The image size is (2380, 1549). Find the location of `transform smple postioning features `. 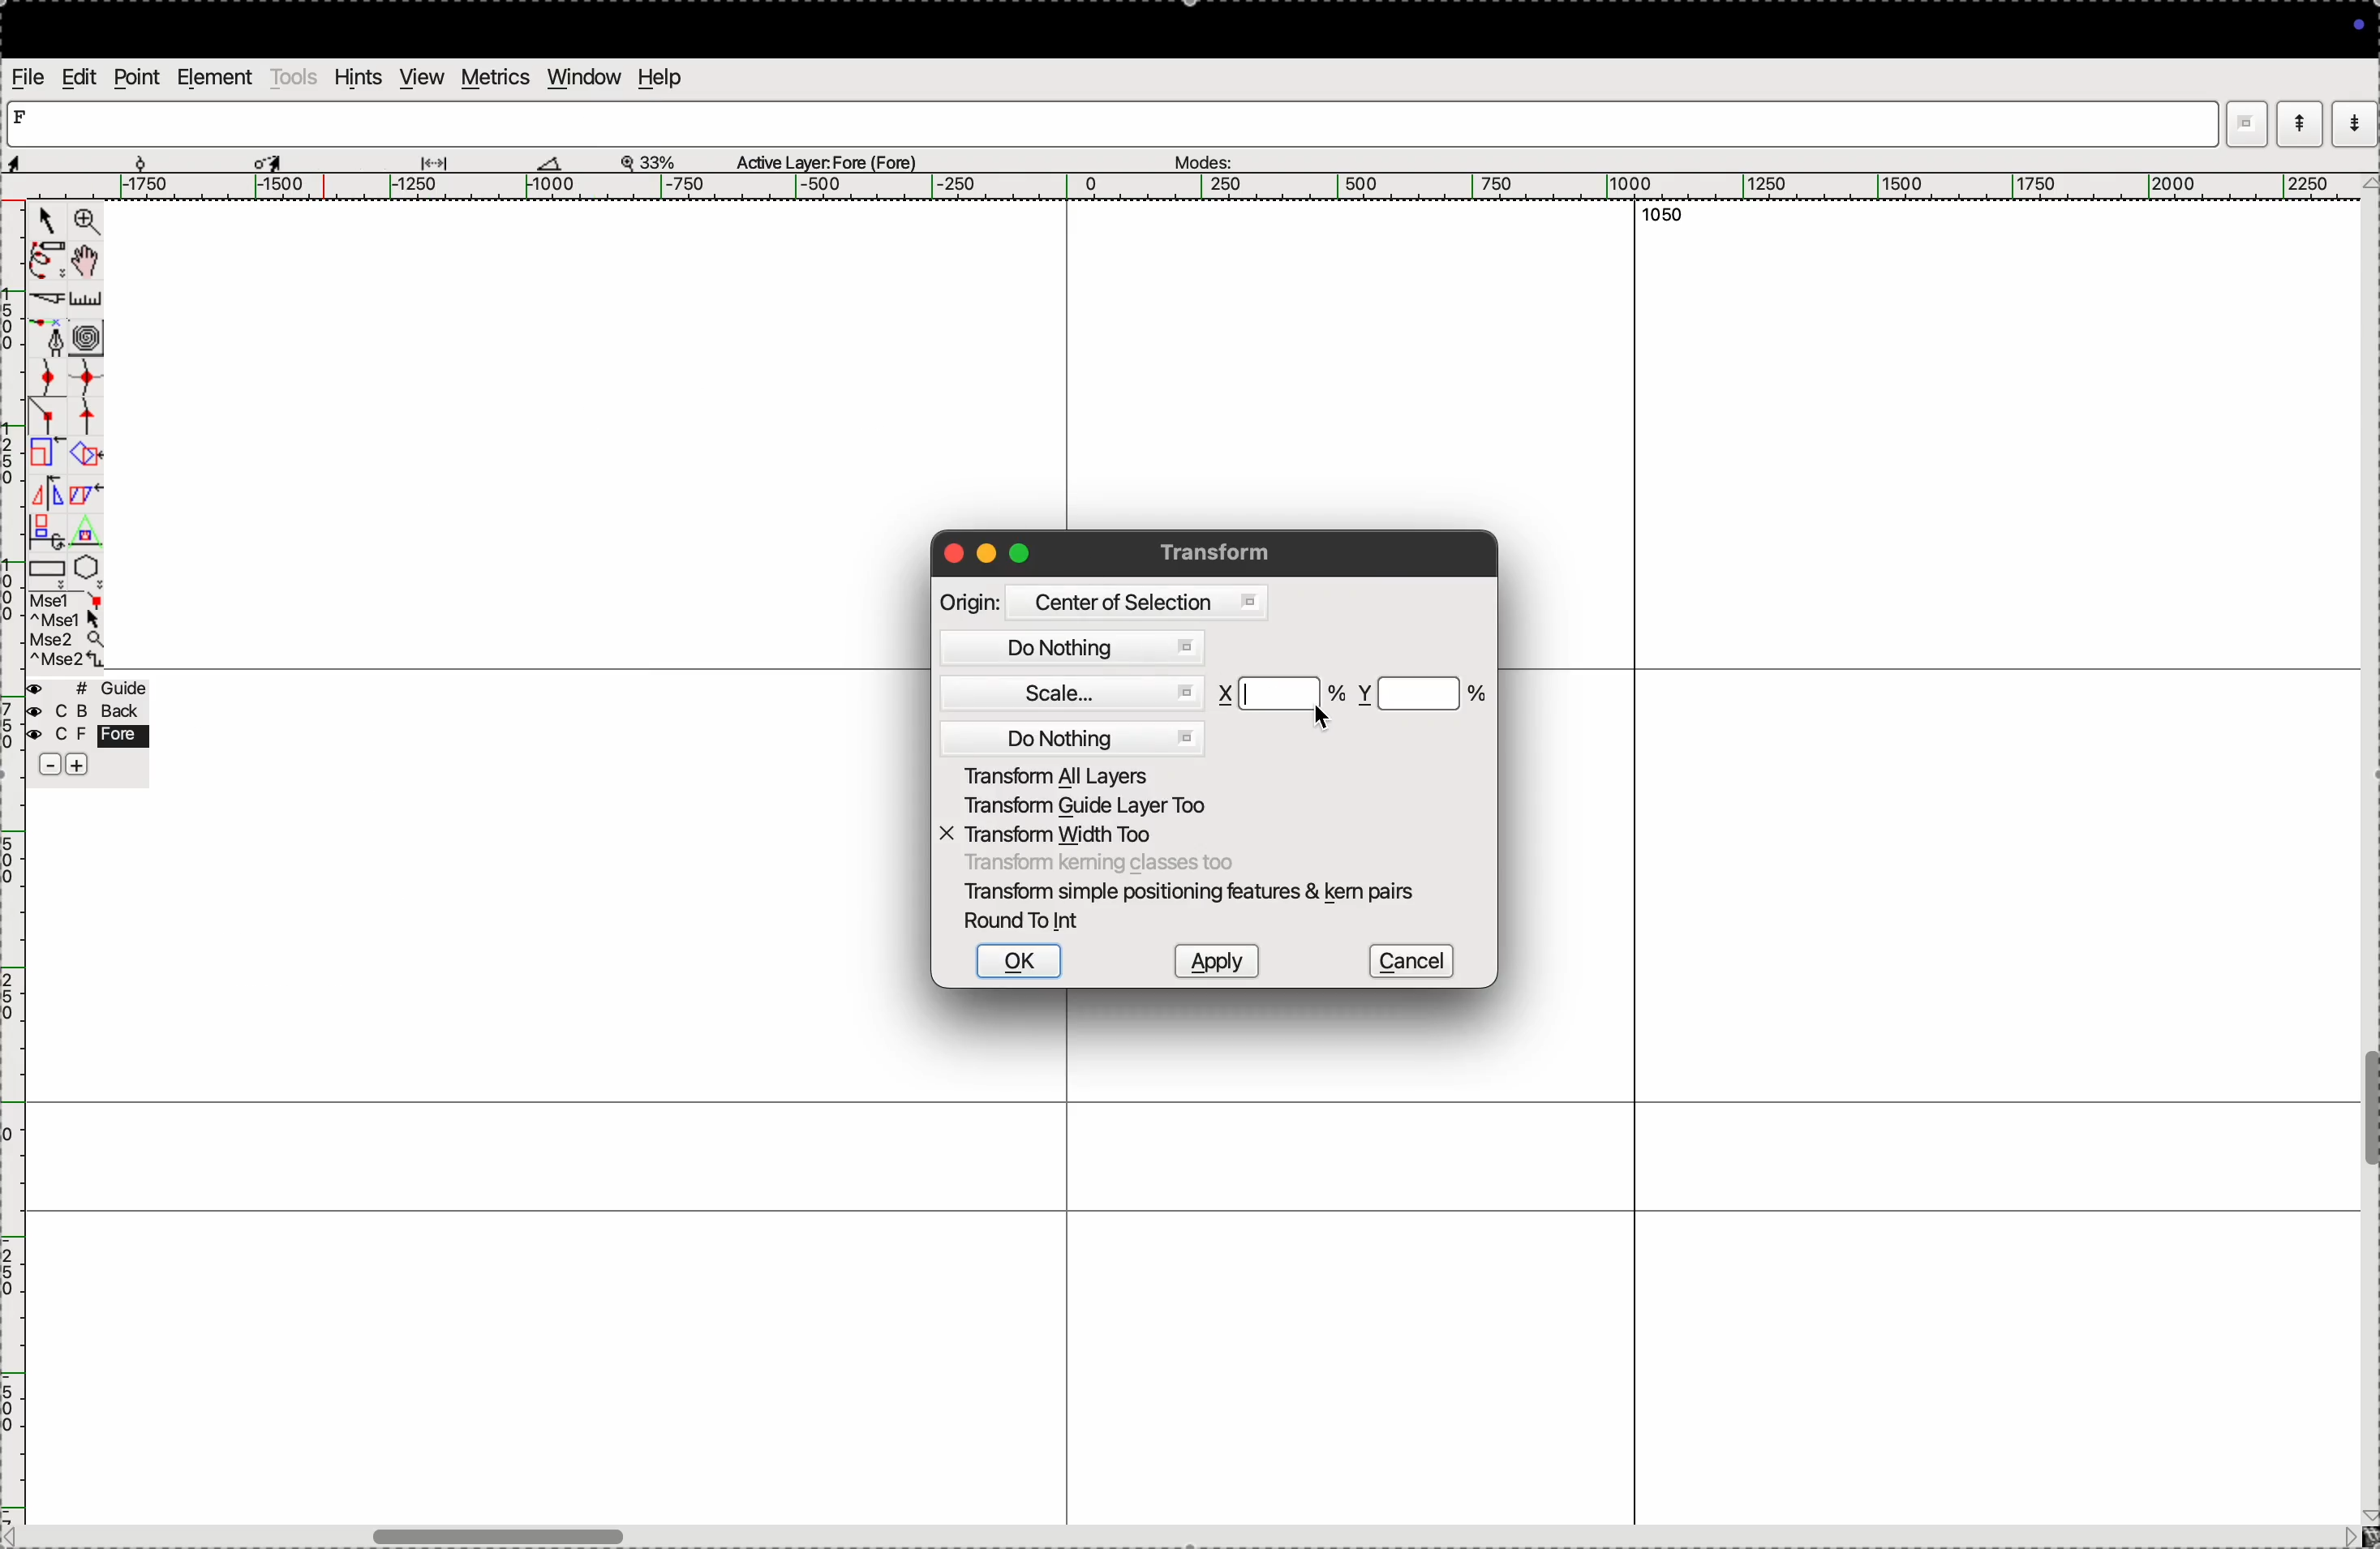

transform smple postioning features  is located at coordinates (1195, 892).